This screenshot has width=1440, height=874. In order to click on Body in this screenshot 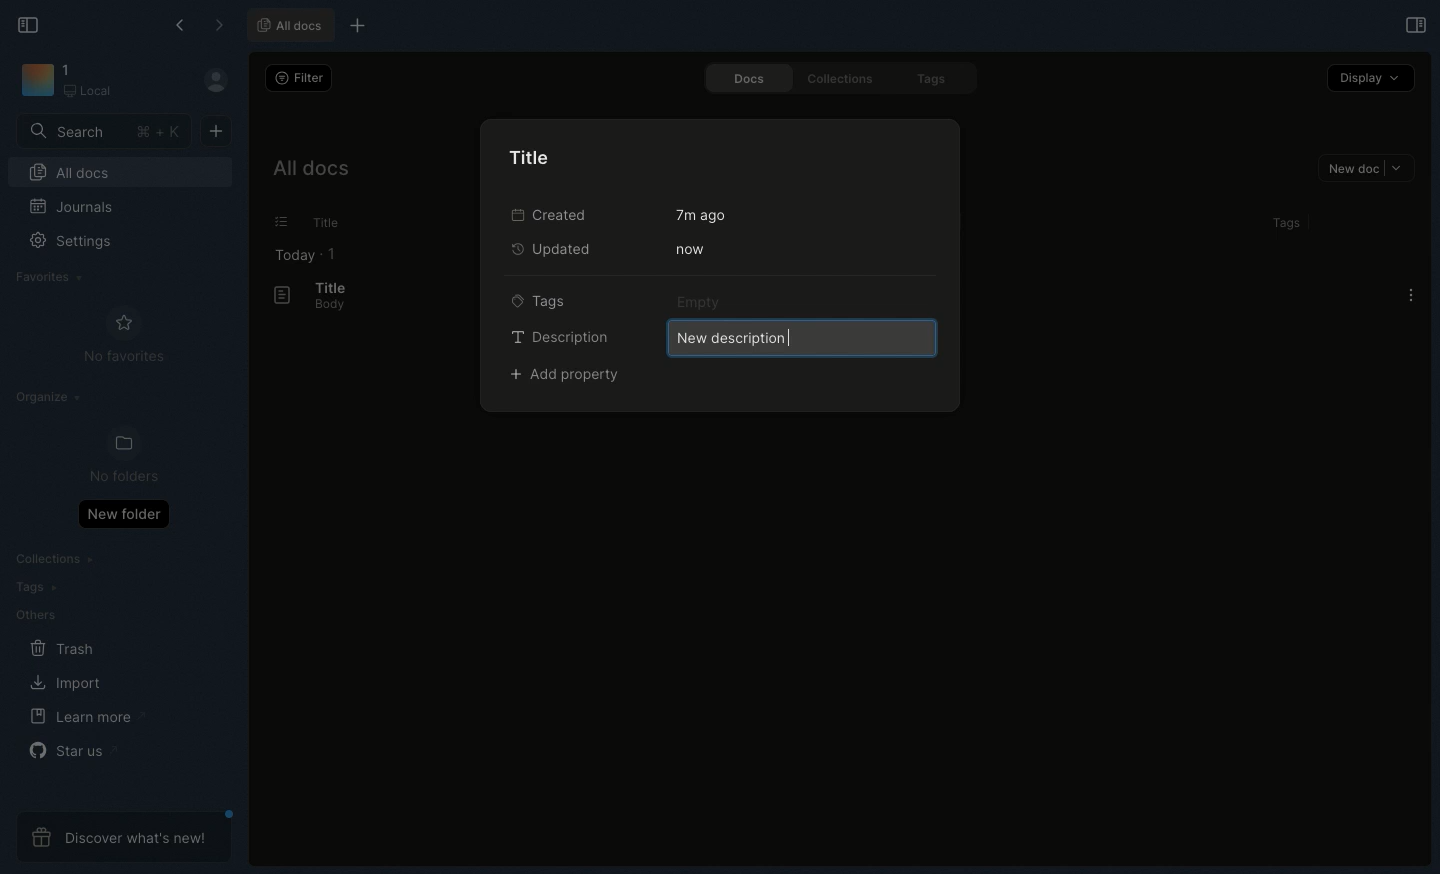, I will do `click(323, 306)`.